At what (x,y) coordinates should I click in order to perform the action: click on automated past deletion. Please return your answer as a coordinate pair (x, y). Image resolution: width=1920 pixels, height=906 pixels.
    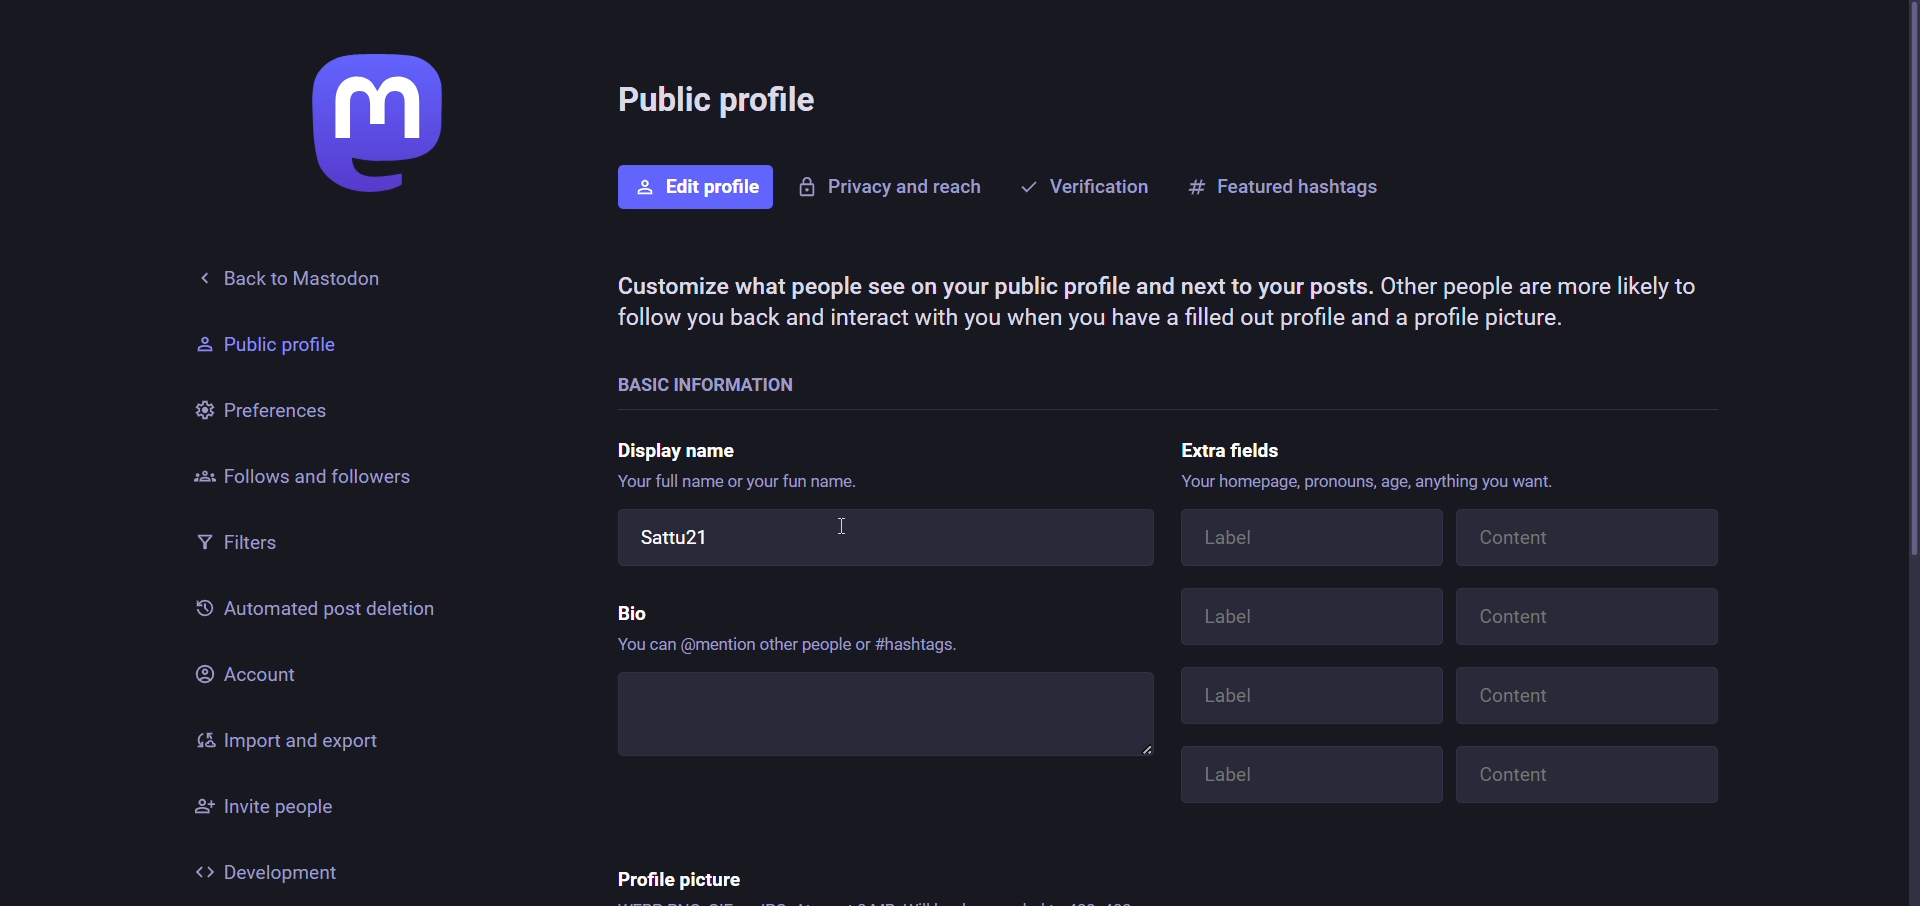
    Looking at the image, I should click on (314, 612).